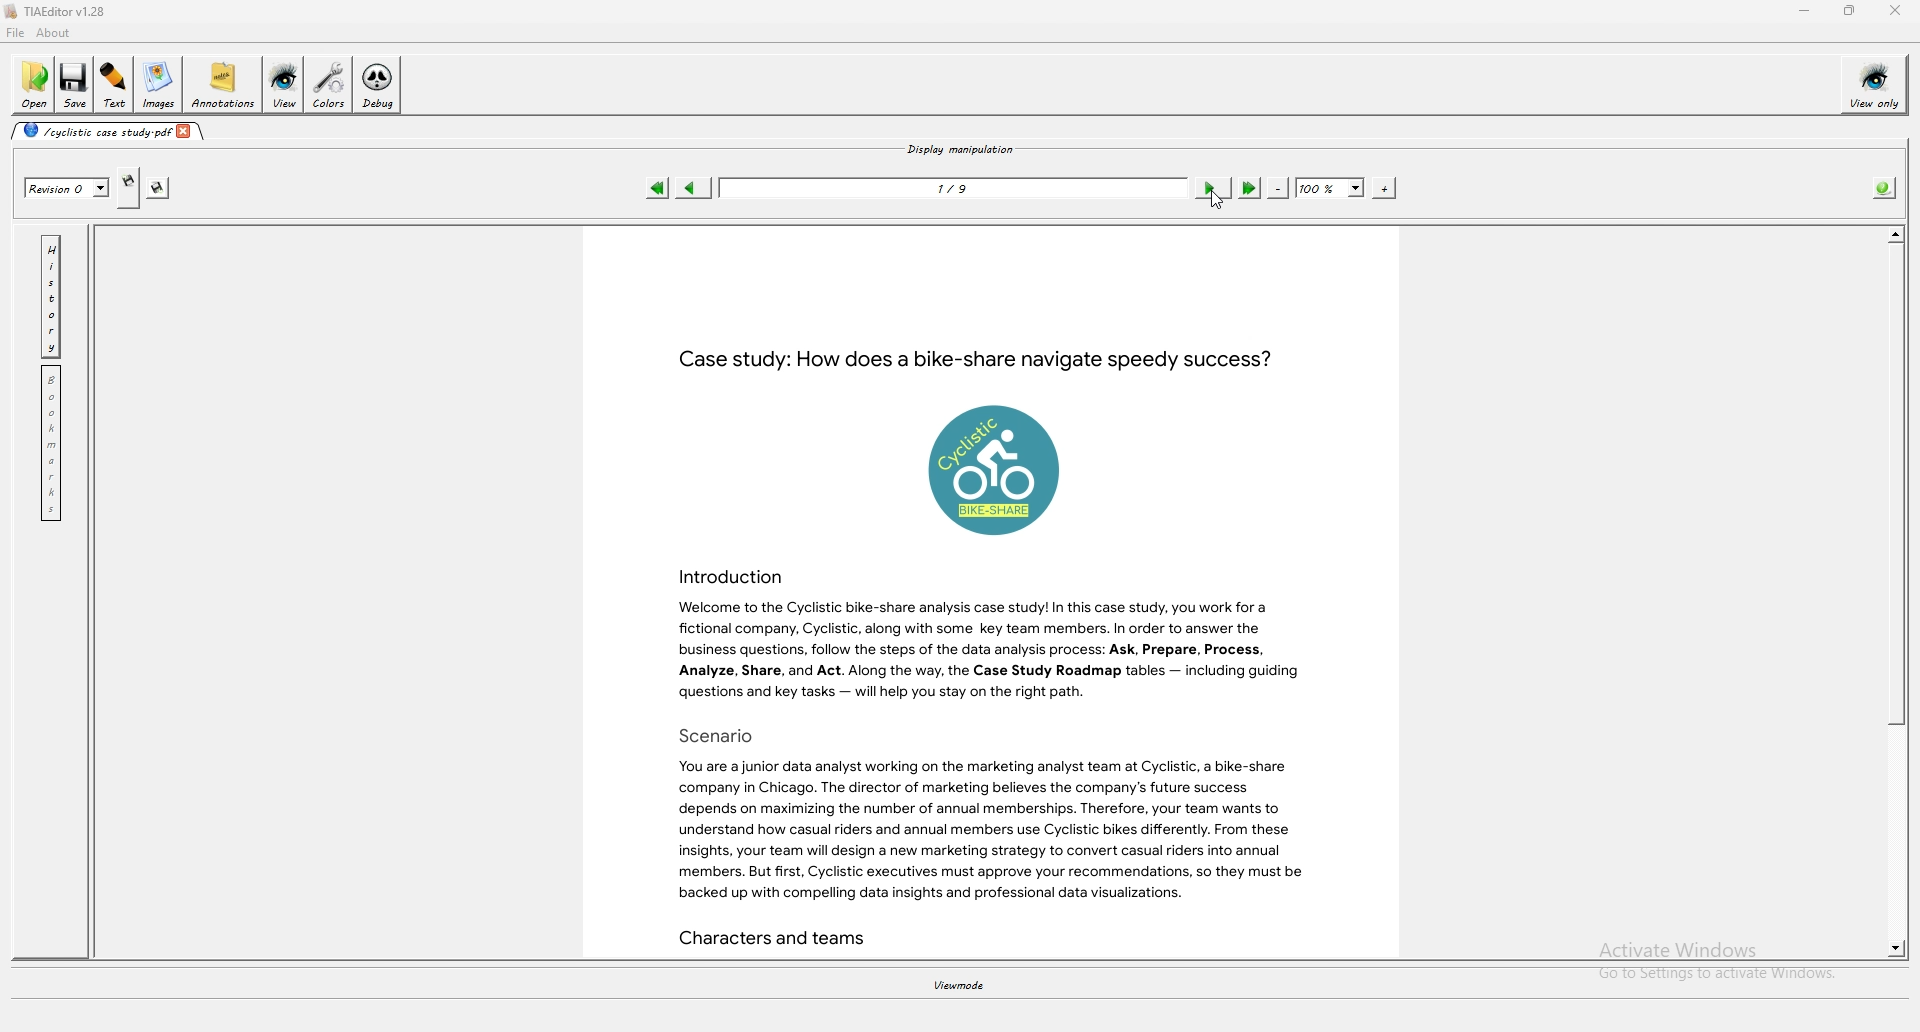 Image resolution: width=1920 pixels, height=1032 pixels. I want to click on first page, so click(658, 187).